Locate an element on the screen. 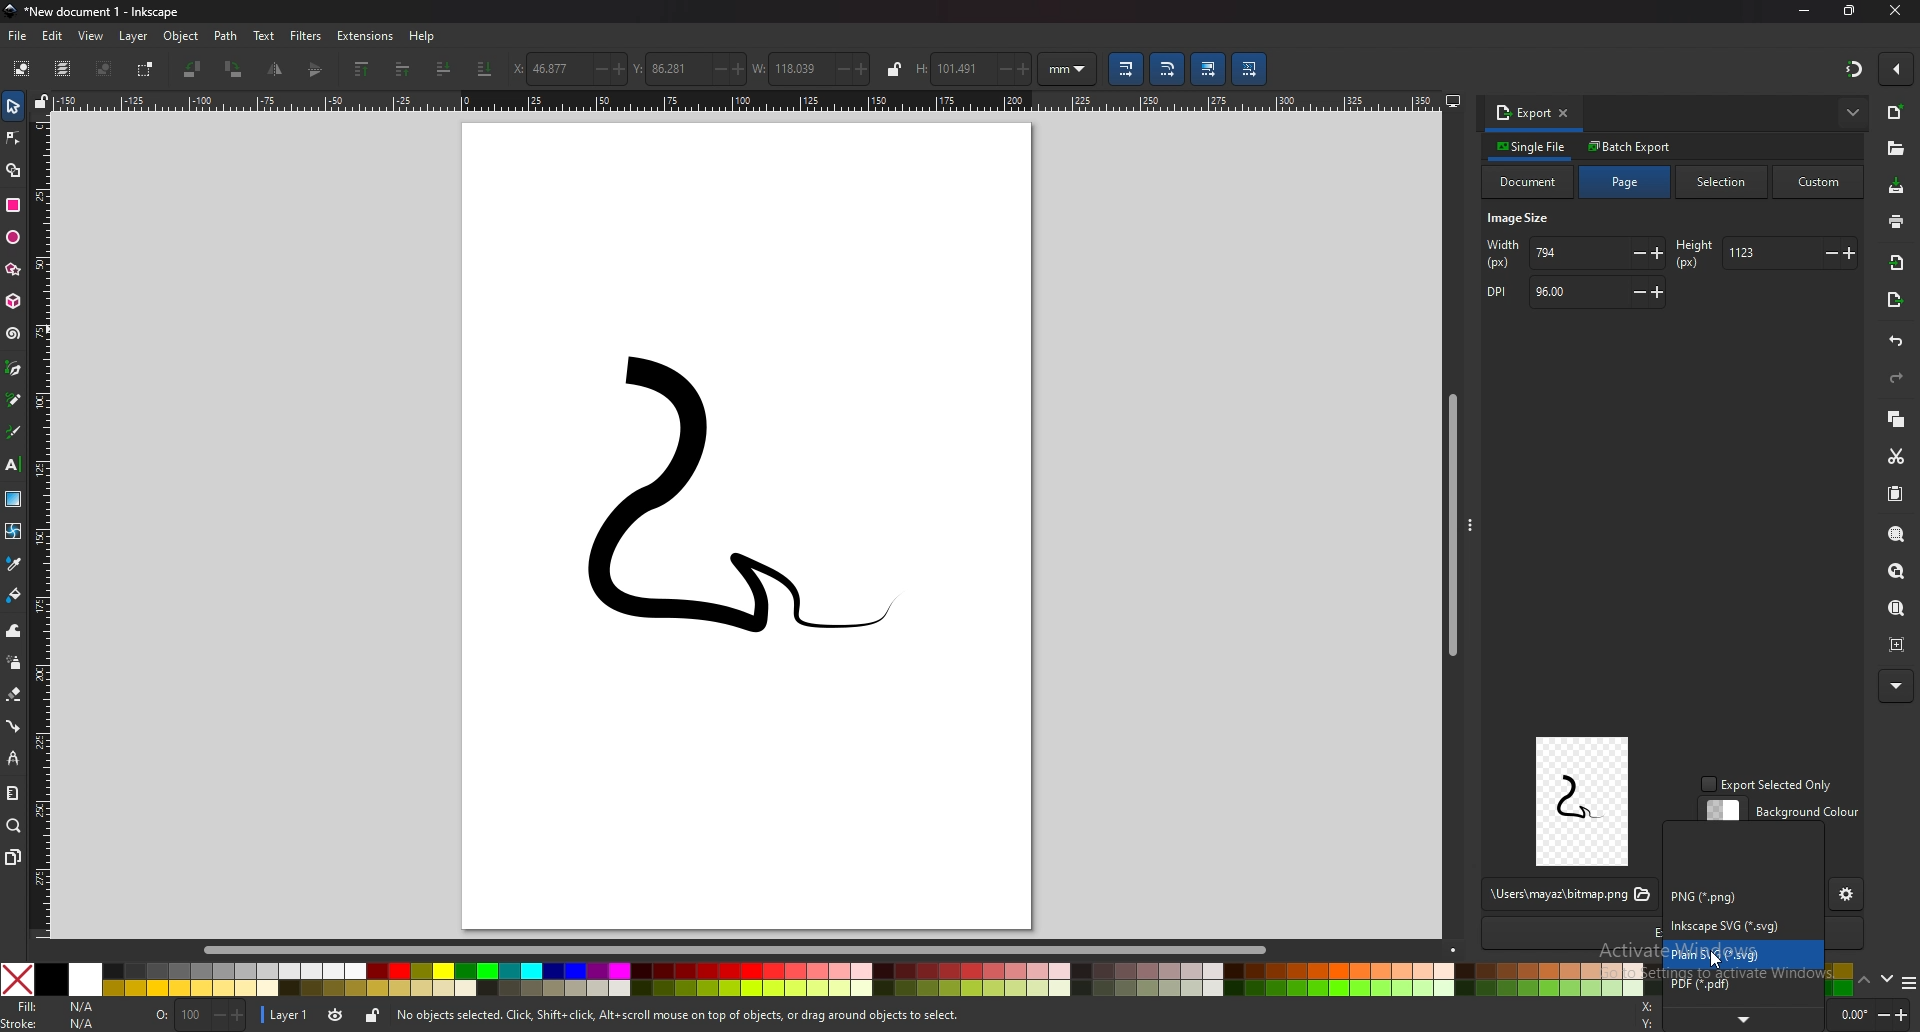 The height and width of the screenshot is (1032, 1920). title is located at coordinates (99, 12).